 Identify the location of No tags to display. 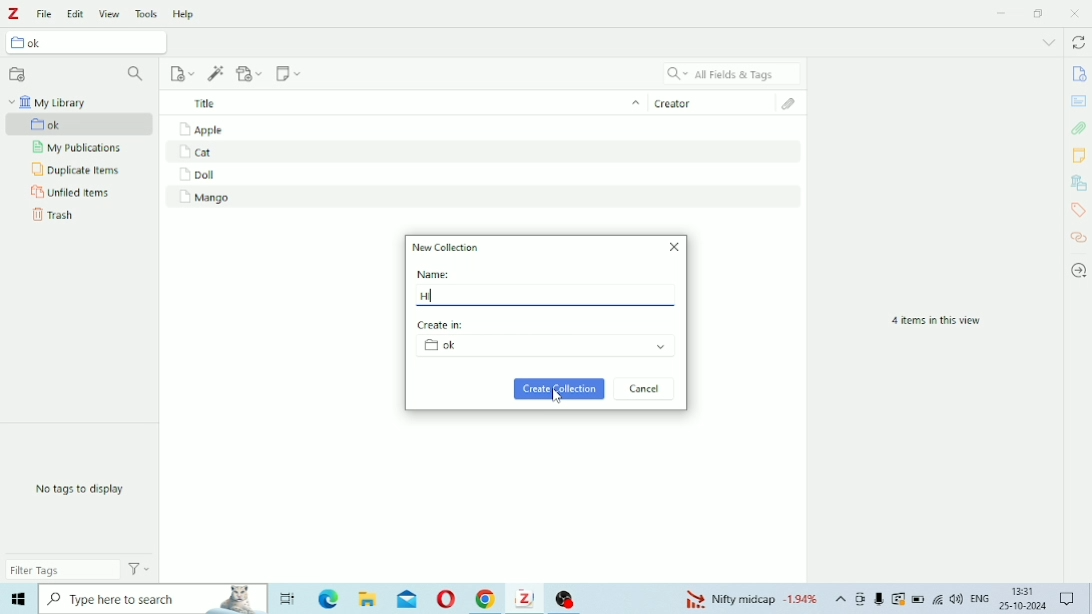
(83, 489).